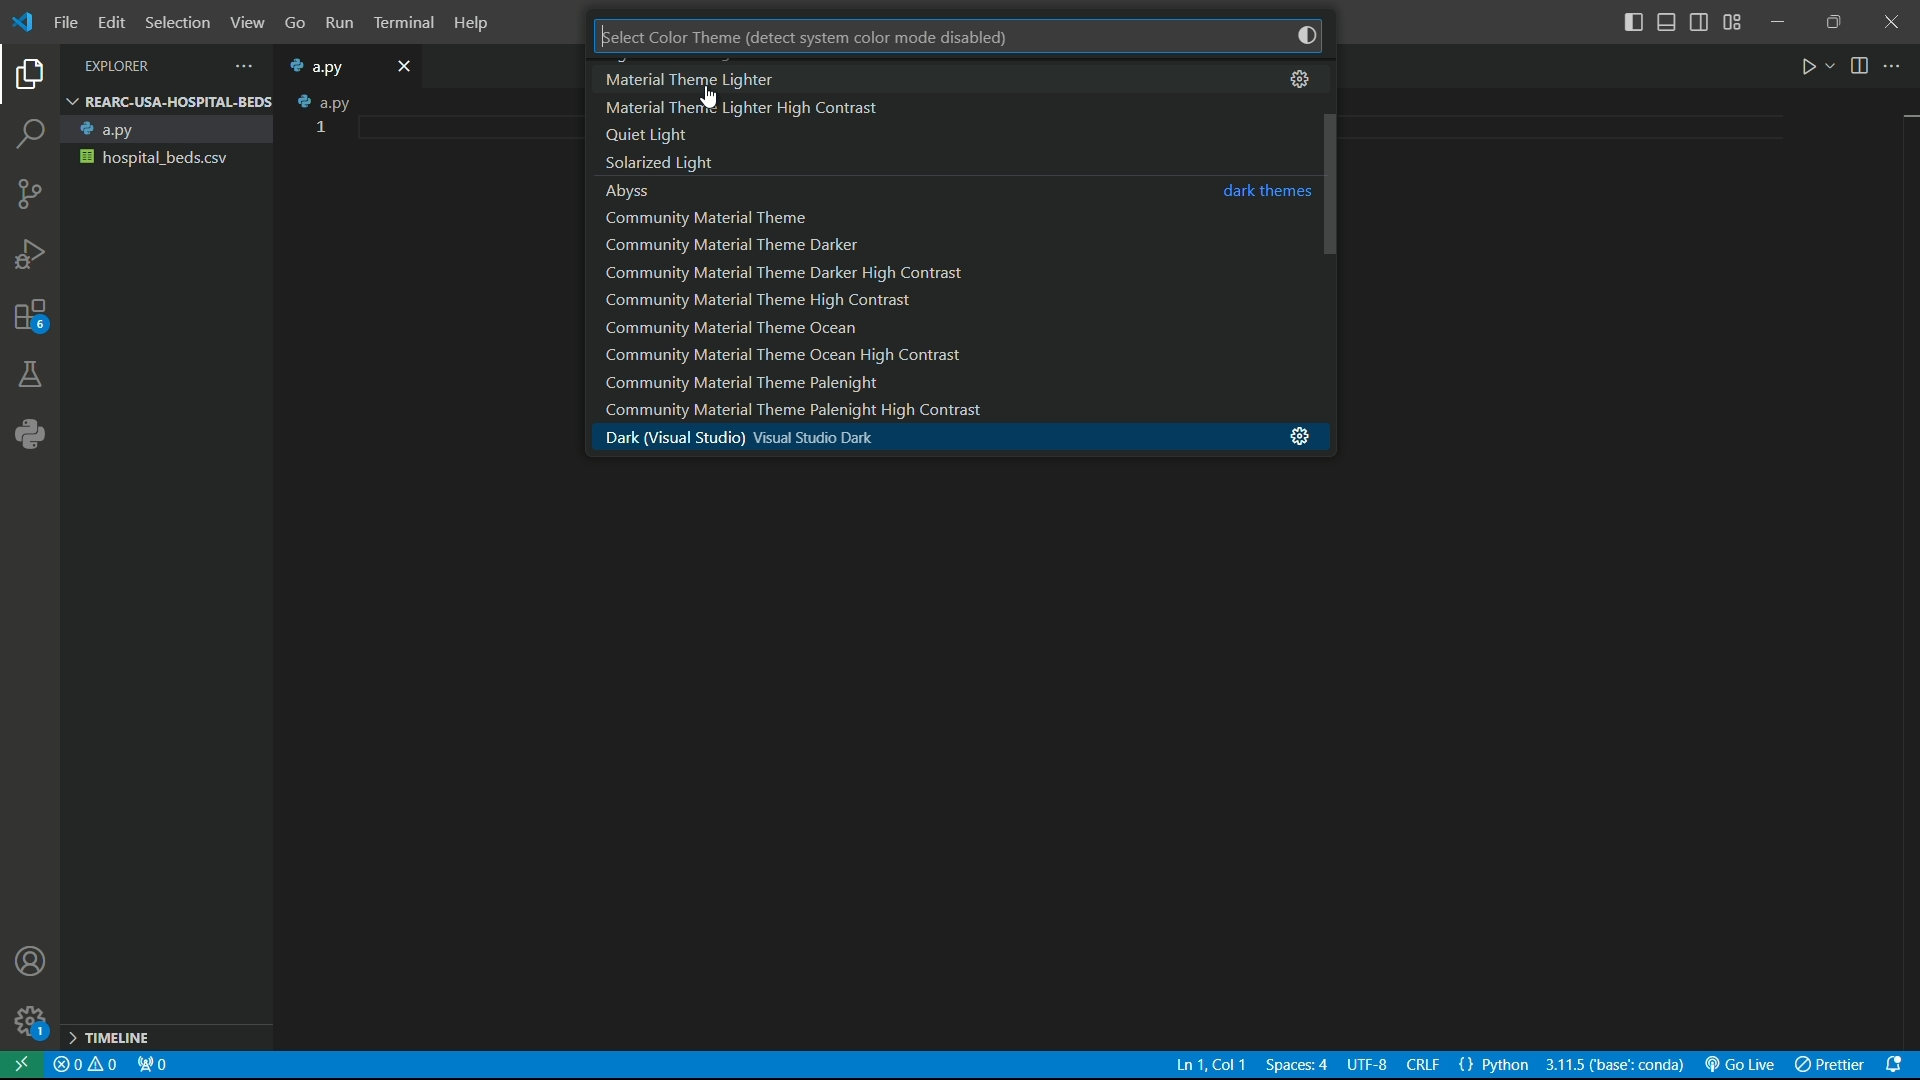  I want to click on 3.11.5 ('base':conda), so click(1615, 1065).